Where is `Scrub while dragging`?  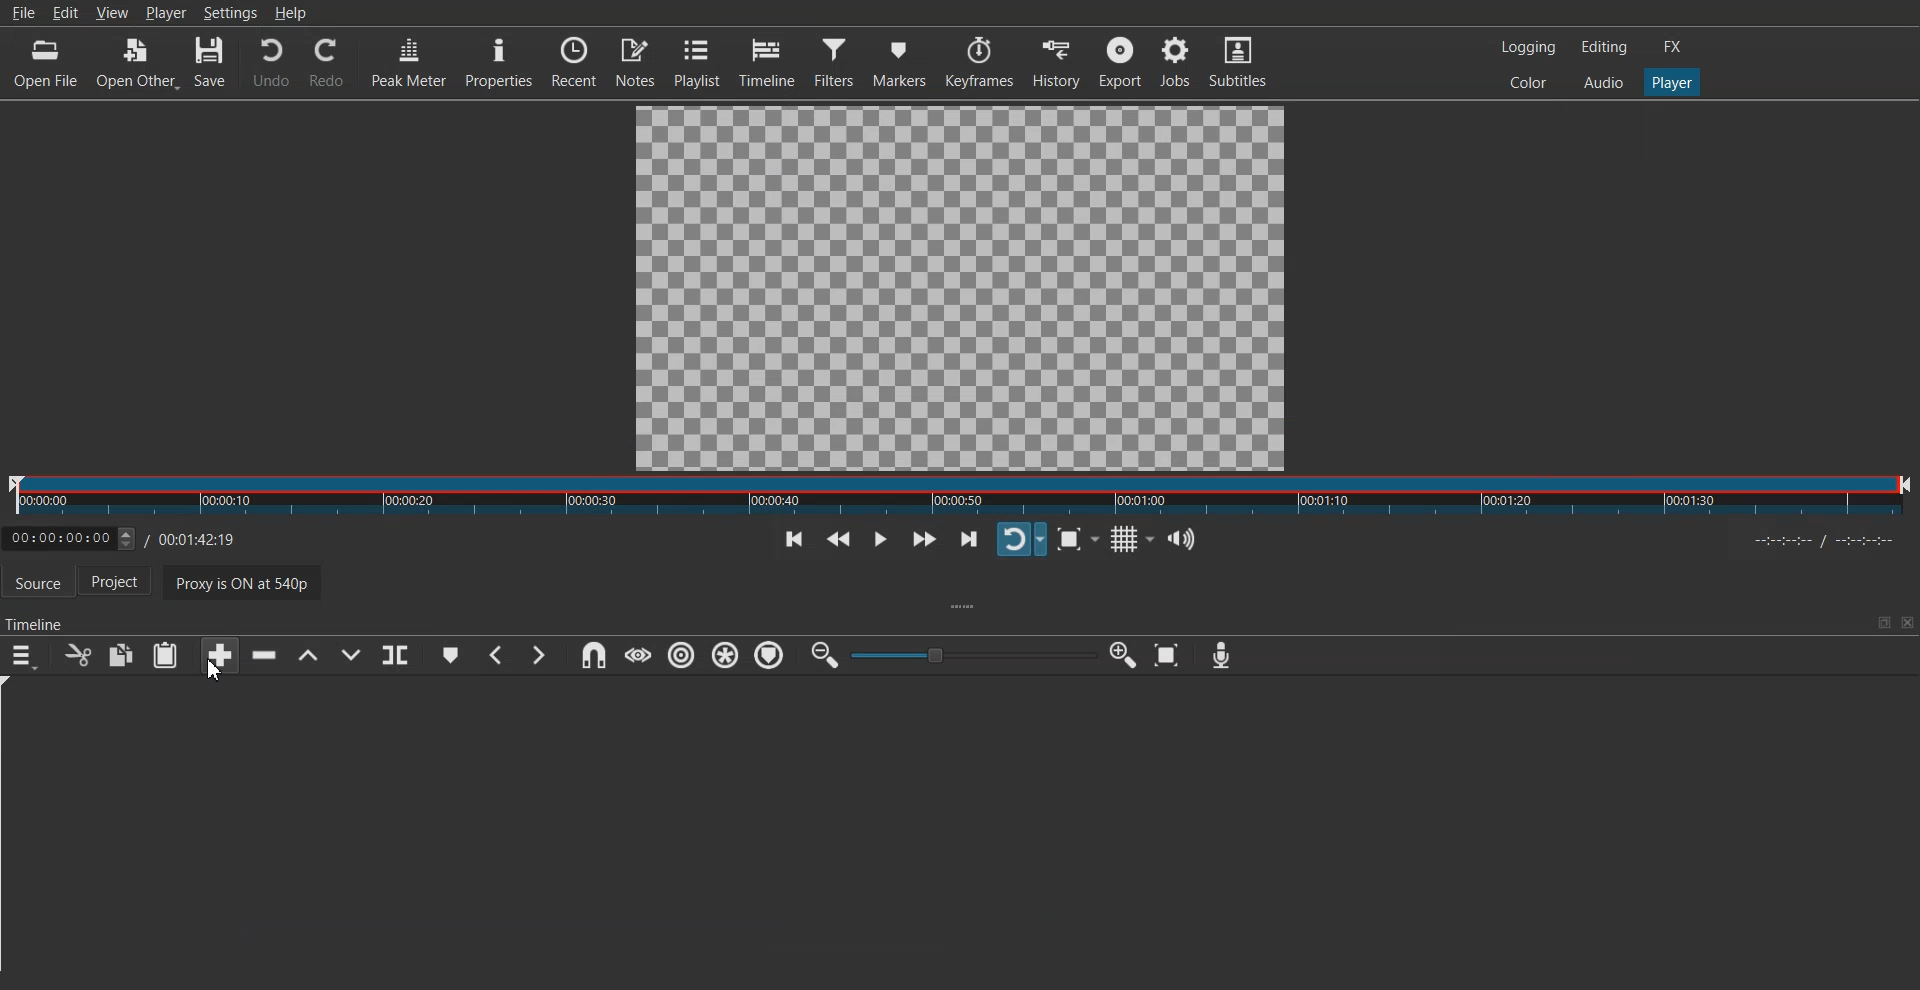 Scrub while dragging is located at coordinates (637, 655).